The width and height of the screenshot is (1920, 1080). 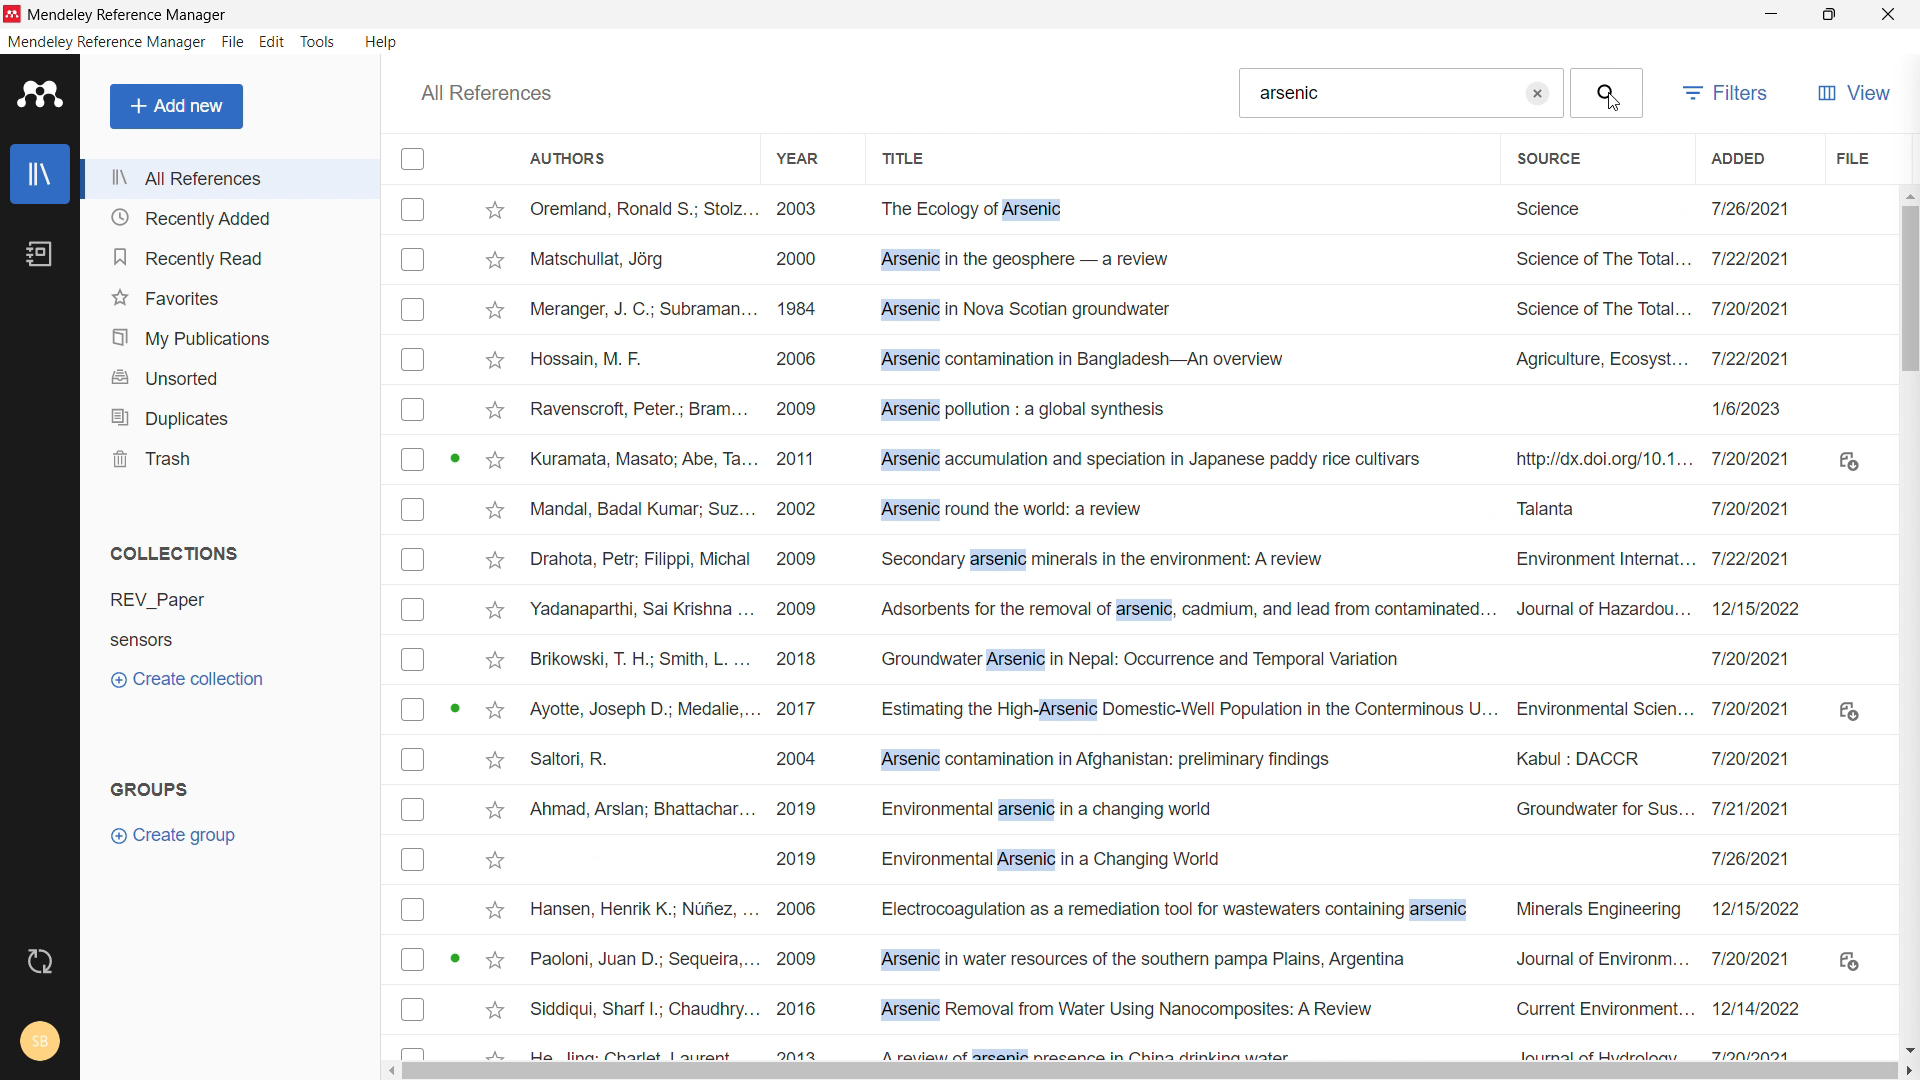 What do you see at coordinates (494, 657) in the screenshot?
I see `Add to favorites` at bounding box center [494, 657].